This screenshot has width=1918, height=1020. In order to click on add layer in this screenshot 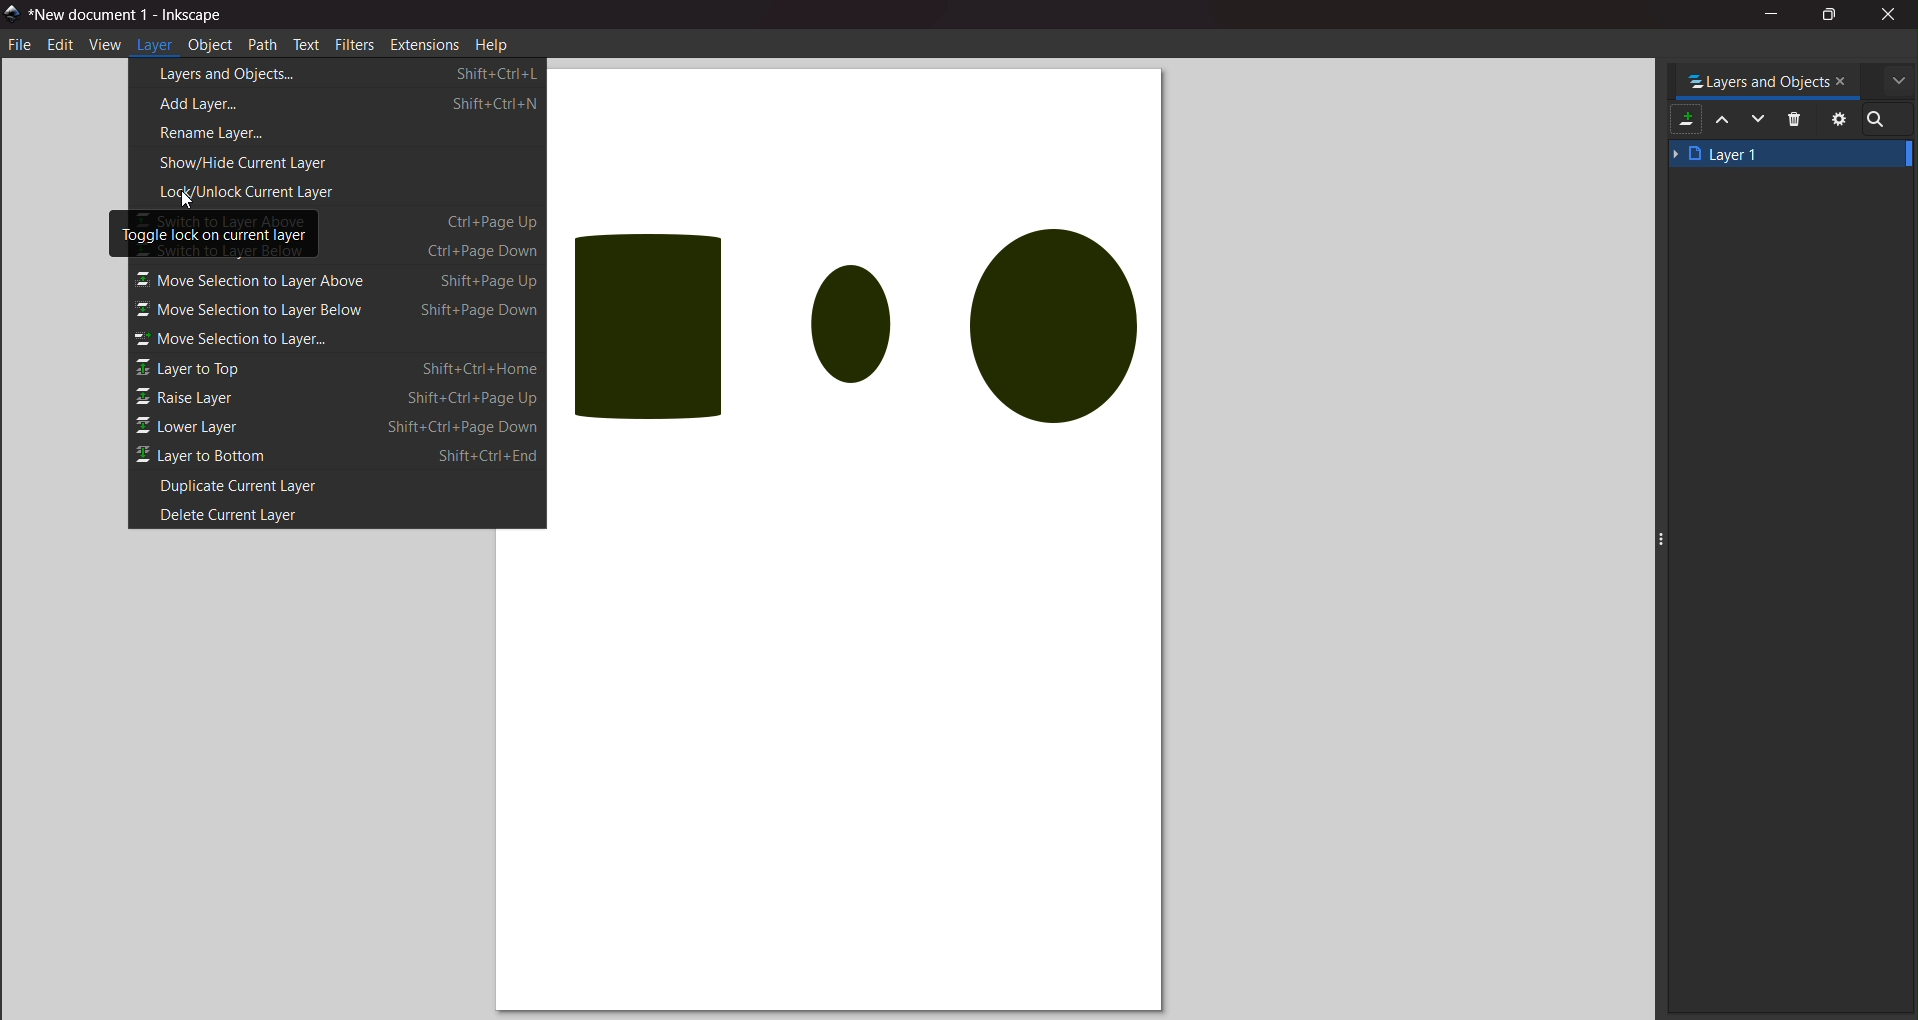, I will do `click(1685, 121)`.